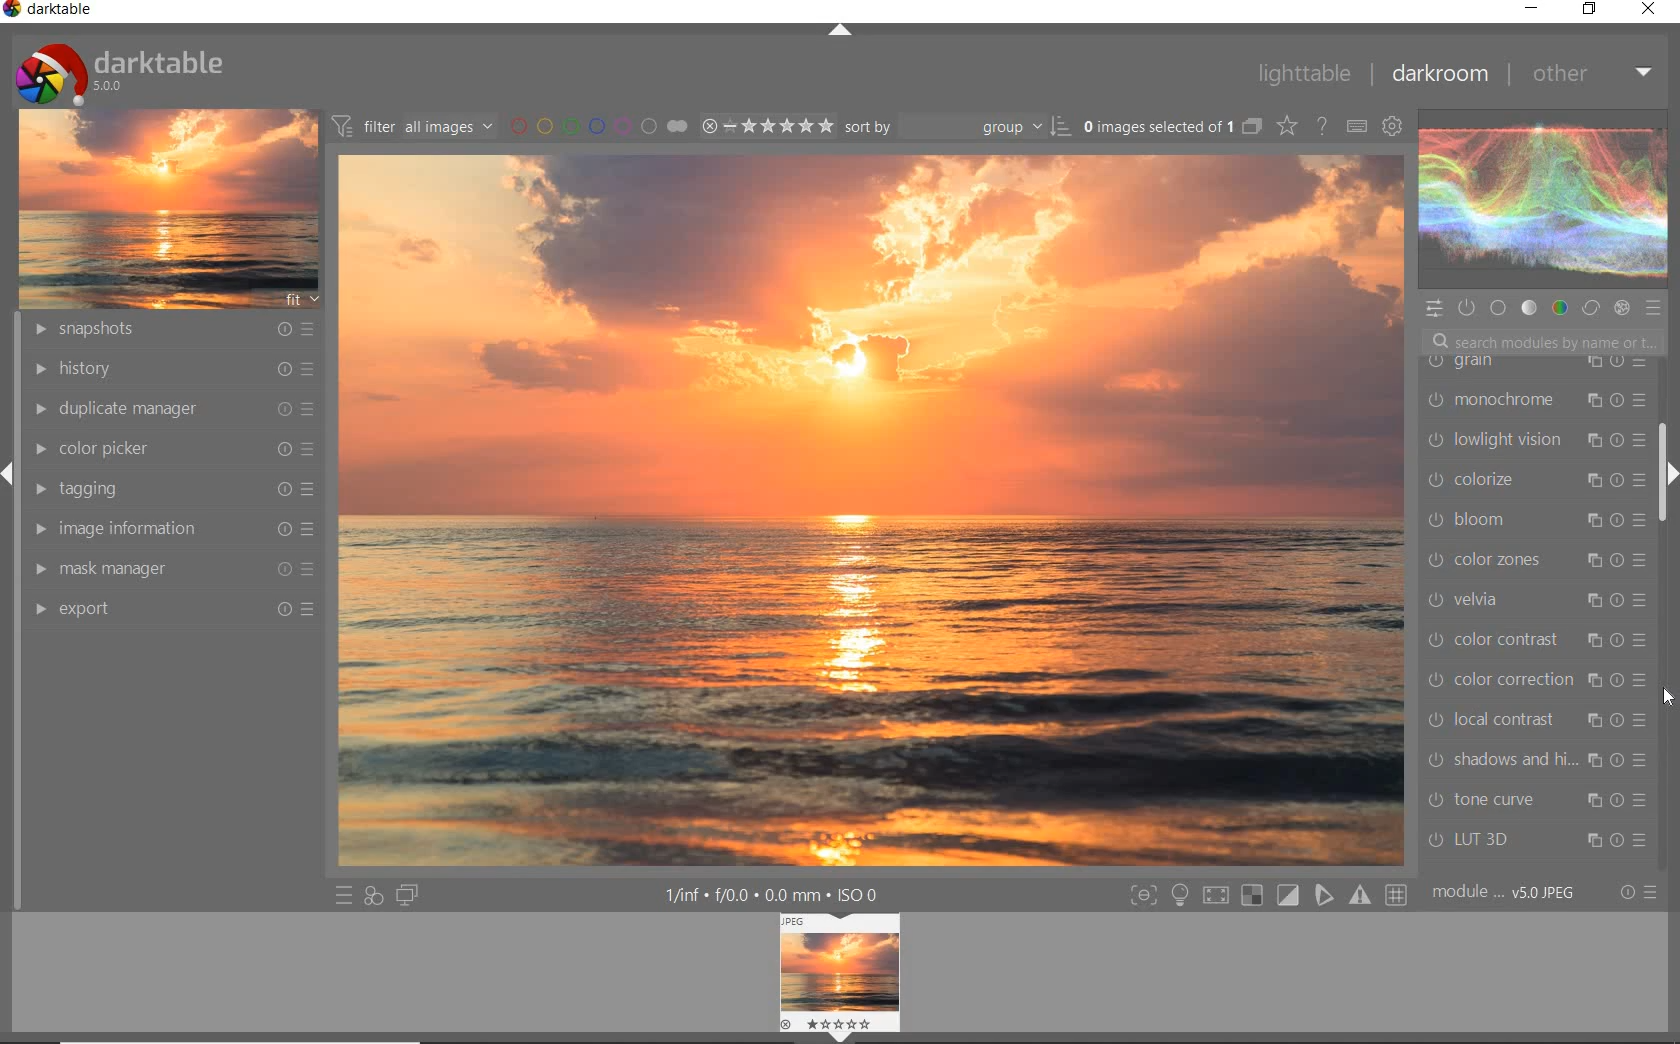 This screenshot has height=1044, width=1680. I want to click on velvia, so click(1531, 603).